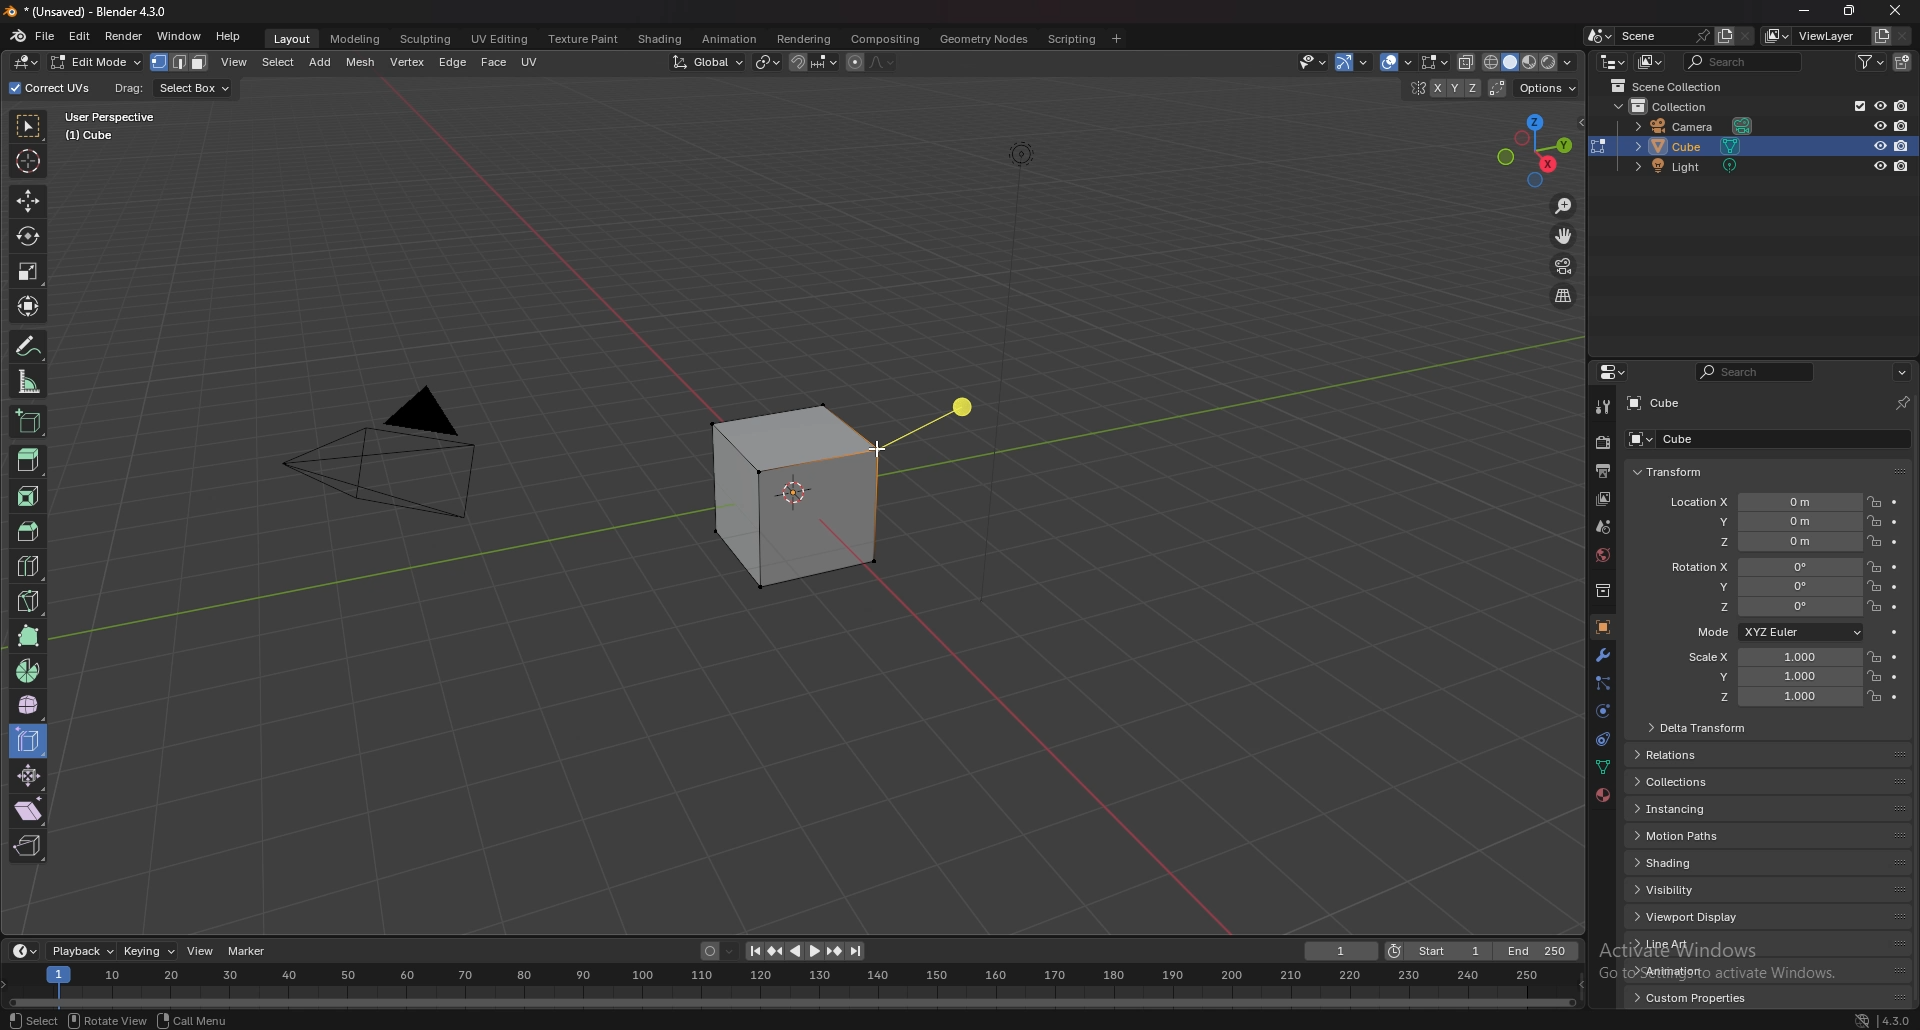  Describe the element at coordinates (30, 459) in the screenshot. I see `extrude region` at that location.